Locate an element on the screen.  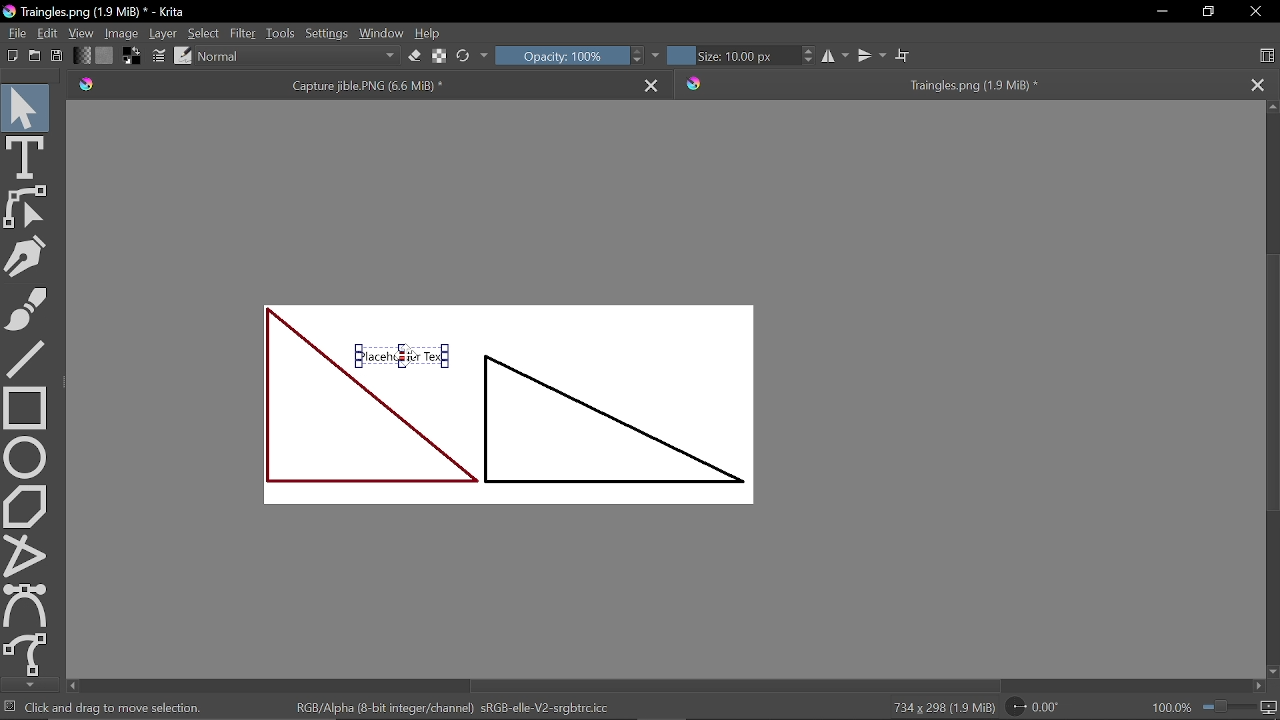
View is located at coordinates (82, 32).